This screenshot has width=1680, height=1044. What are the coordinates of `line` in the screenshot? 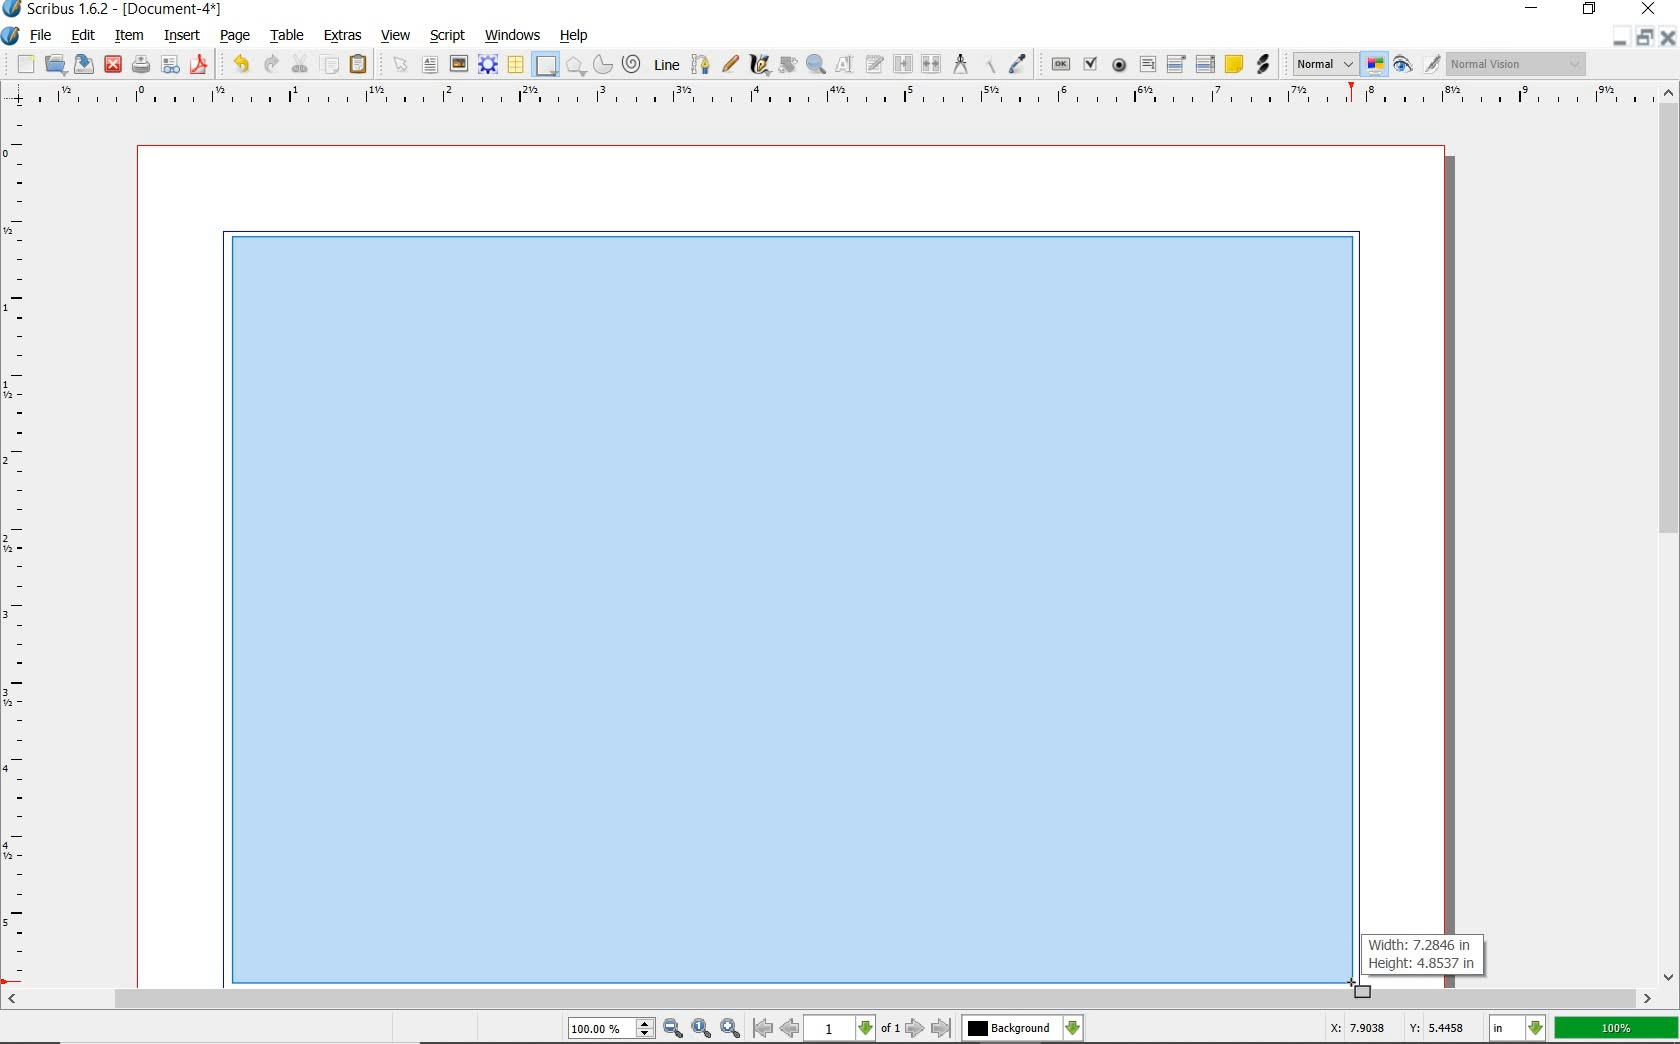 It's located at (666, 65).